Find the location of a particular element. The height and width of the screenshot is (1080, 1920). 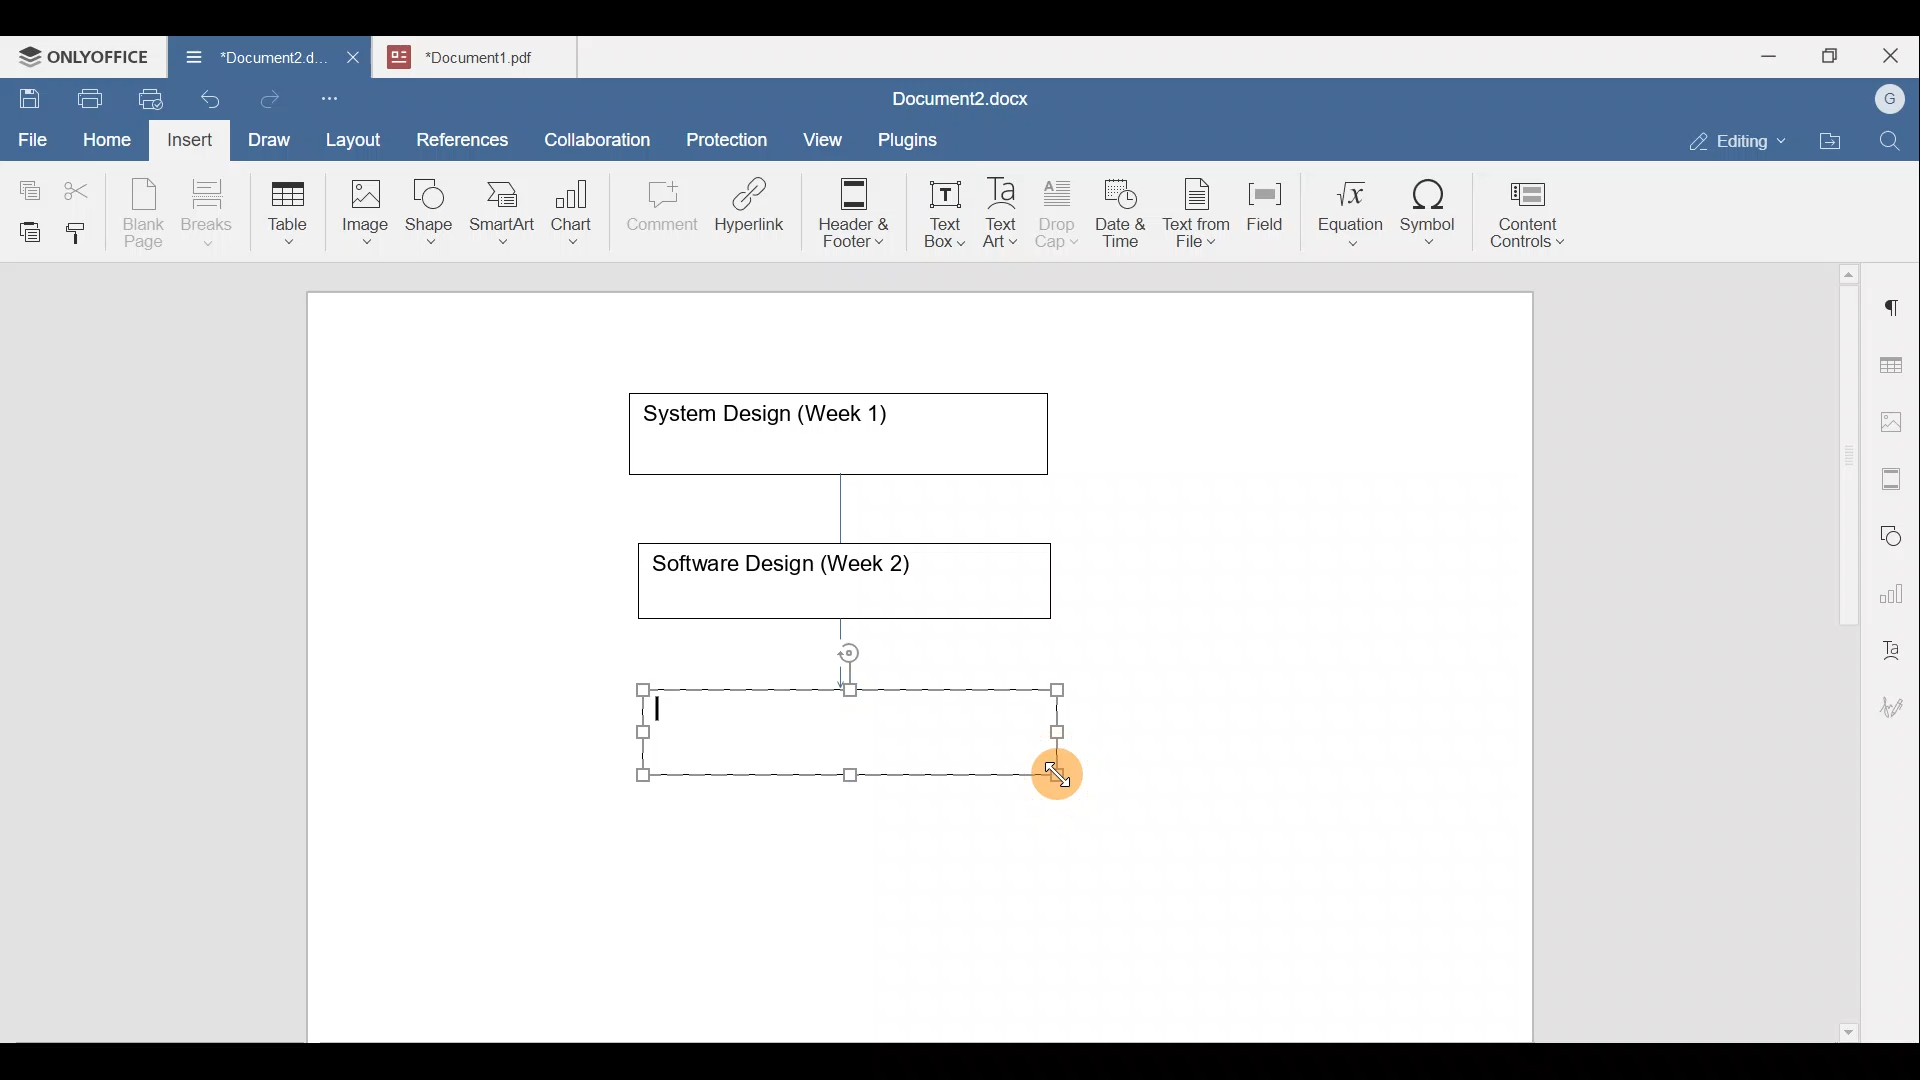

Plugins is located at coordinates (914, 137).